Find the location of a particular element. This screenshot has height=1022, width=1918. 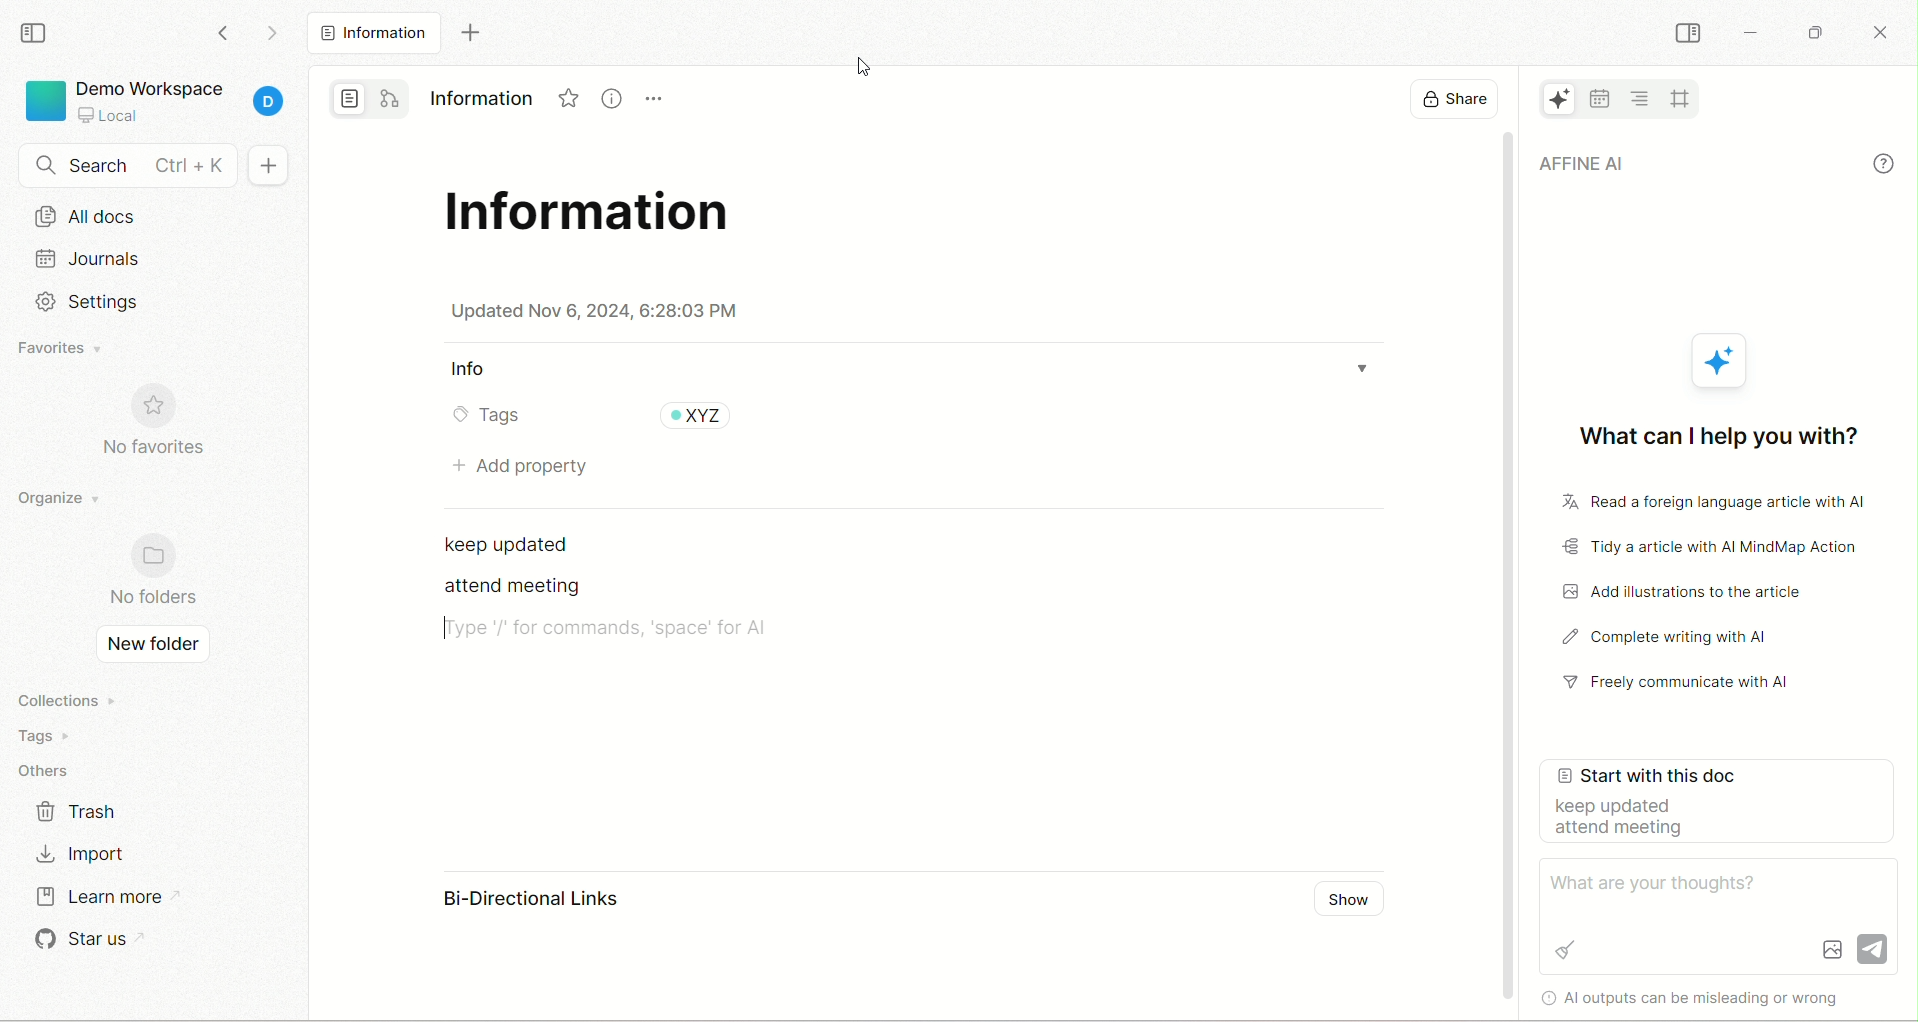

others is located at coordinates (50, 767).